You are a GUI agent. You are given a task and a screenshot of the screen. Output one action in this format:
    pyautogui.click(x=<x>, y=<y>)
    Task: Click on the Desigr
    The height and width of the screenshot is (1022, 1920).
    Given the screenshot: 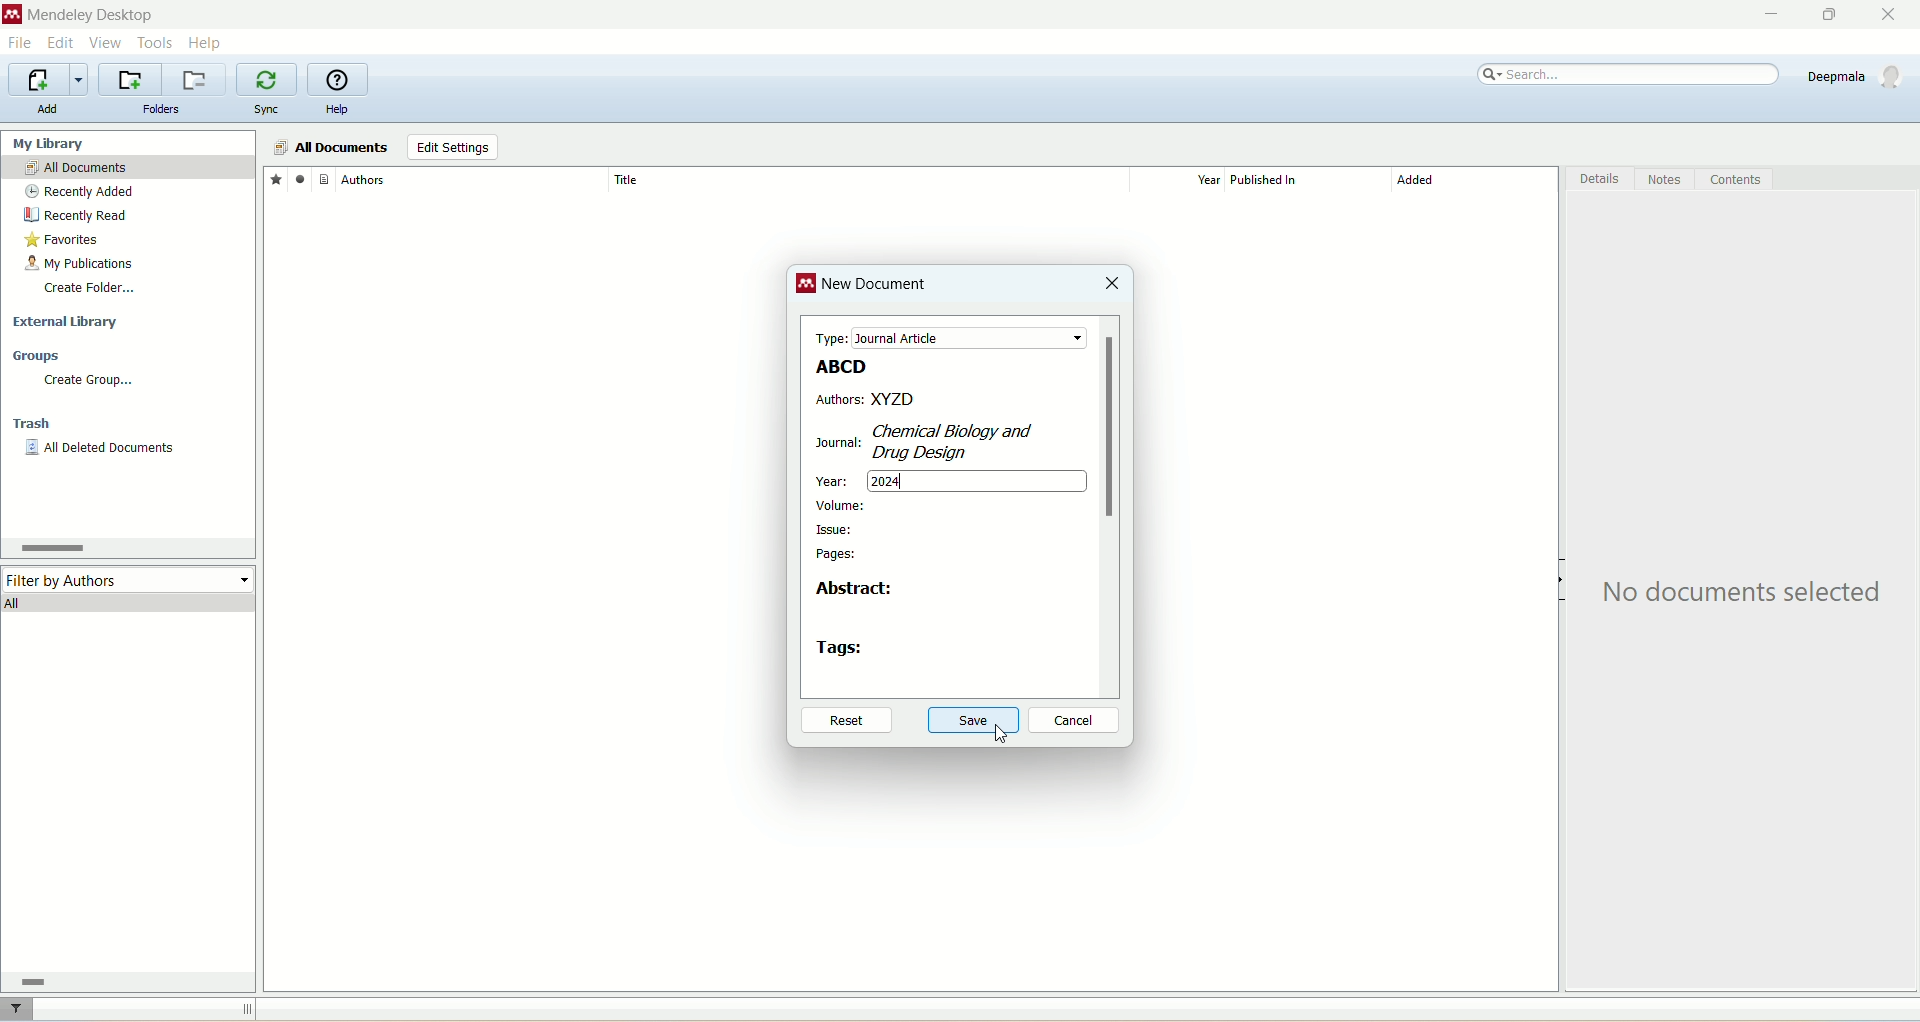 What is the action you would take?
    pyautogui.click(x=926, y=451)
    